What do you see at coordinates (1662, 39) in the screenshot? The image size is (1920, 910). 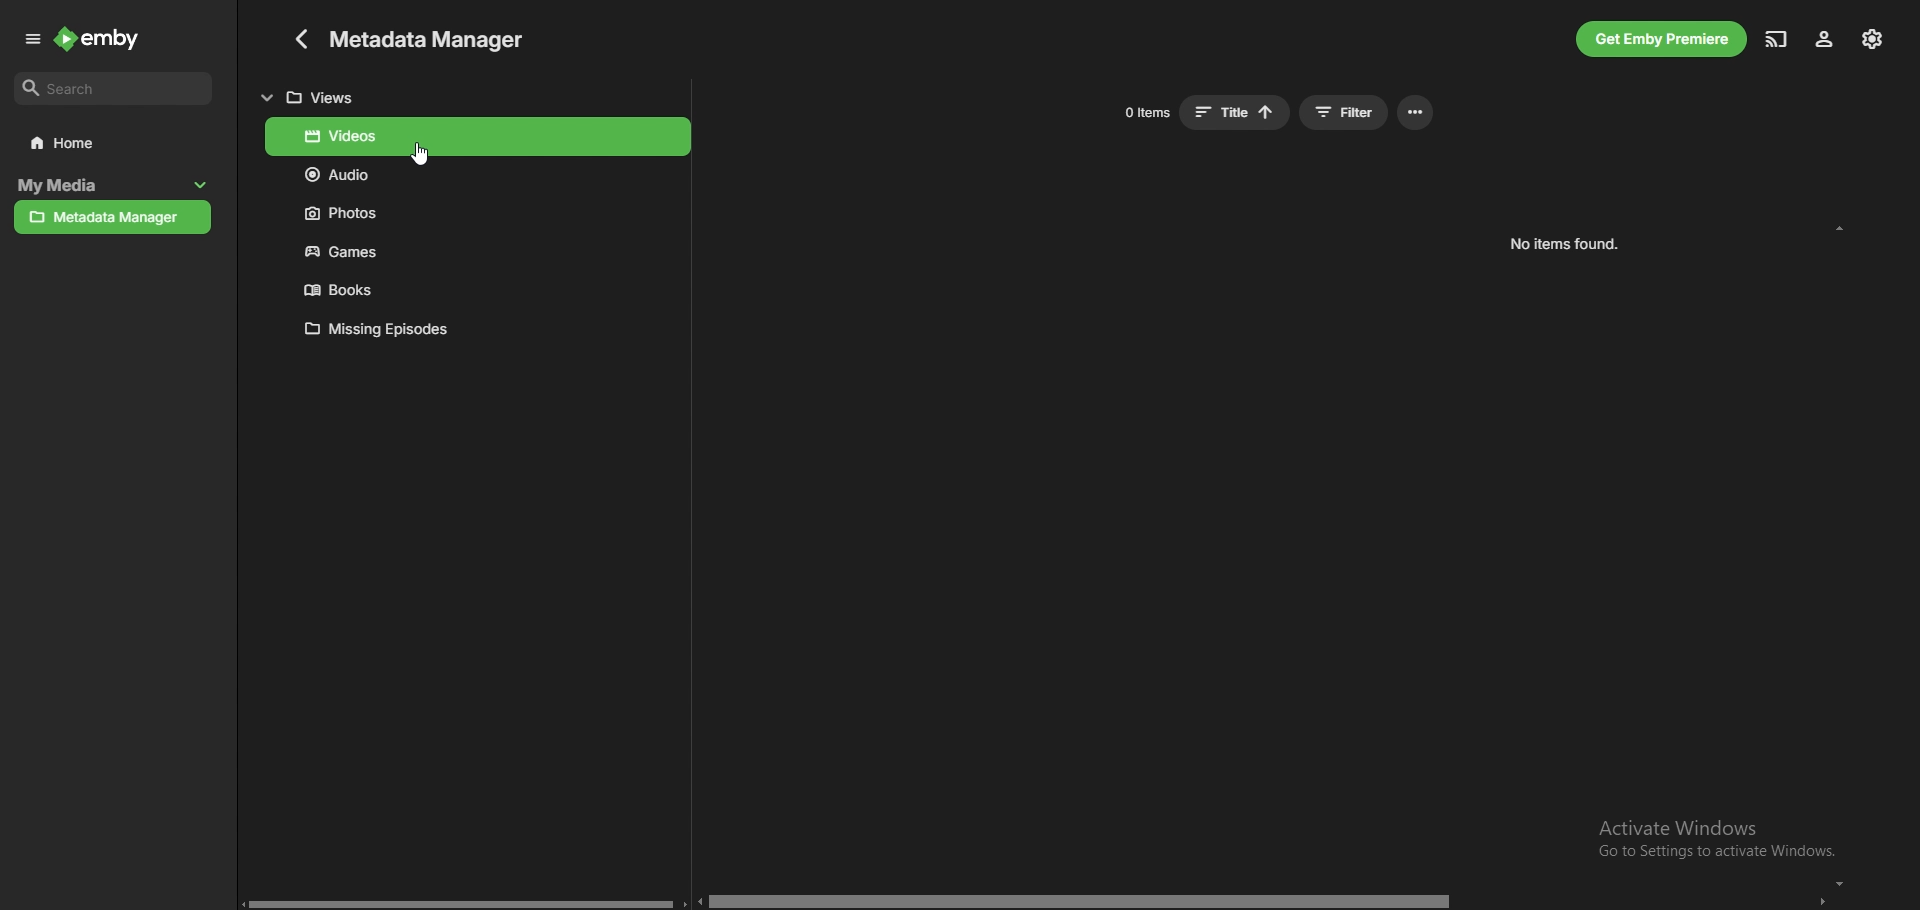 I see `get premiere` at bounding box center [1662, 39].